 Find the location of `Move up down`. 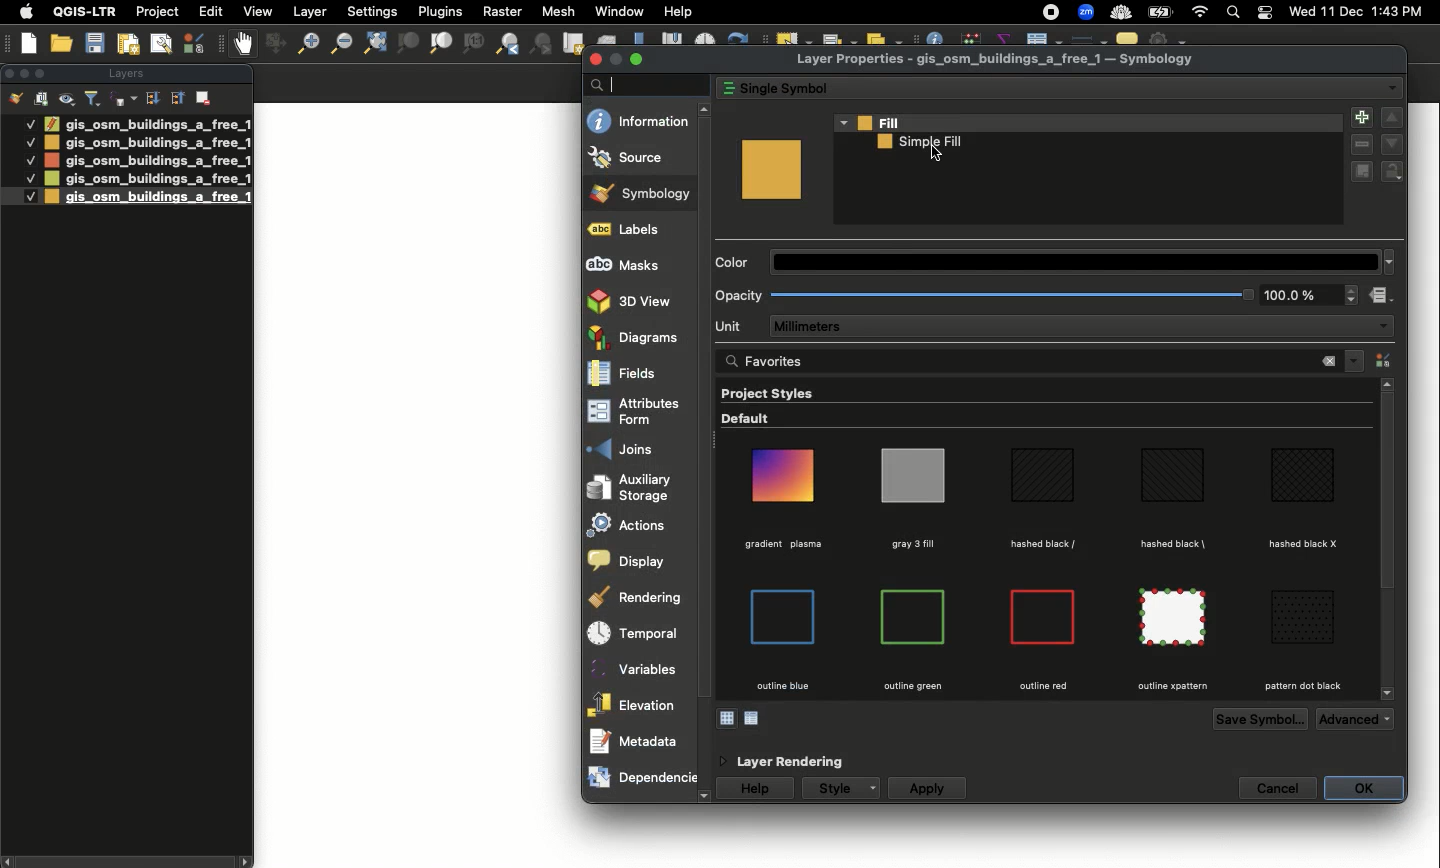

Move up down is located at coordinates (1393, 130).